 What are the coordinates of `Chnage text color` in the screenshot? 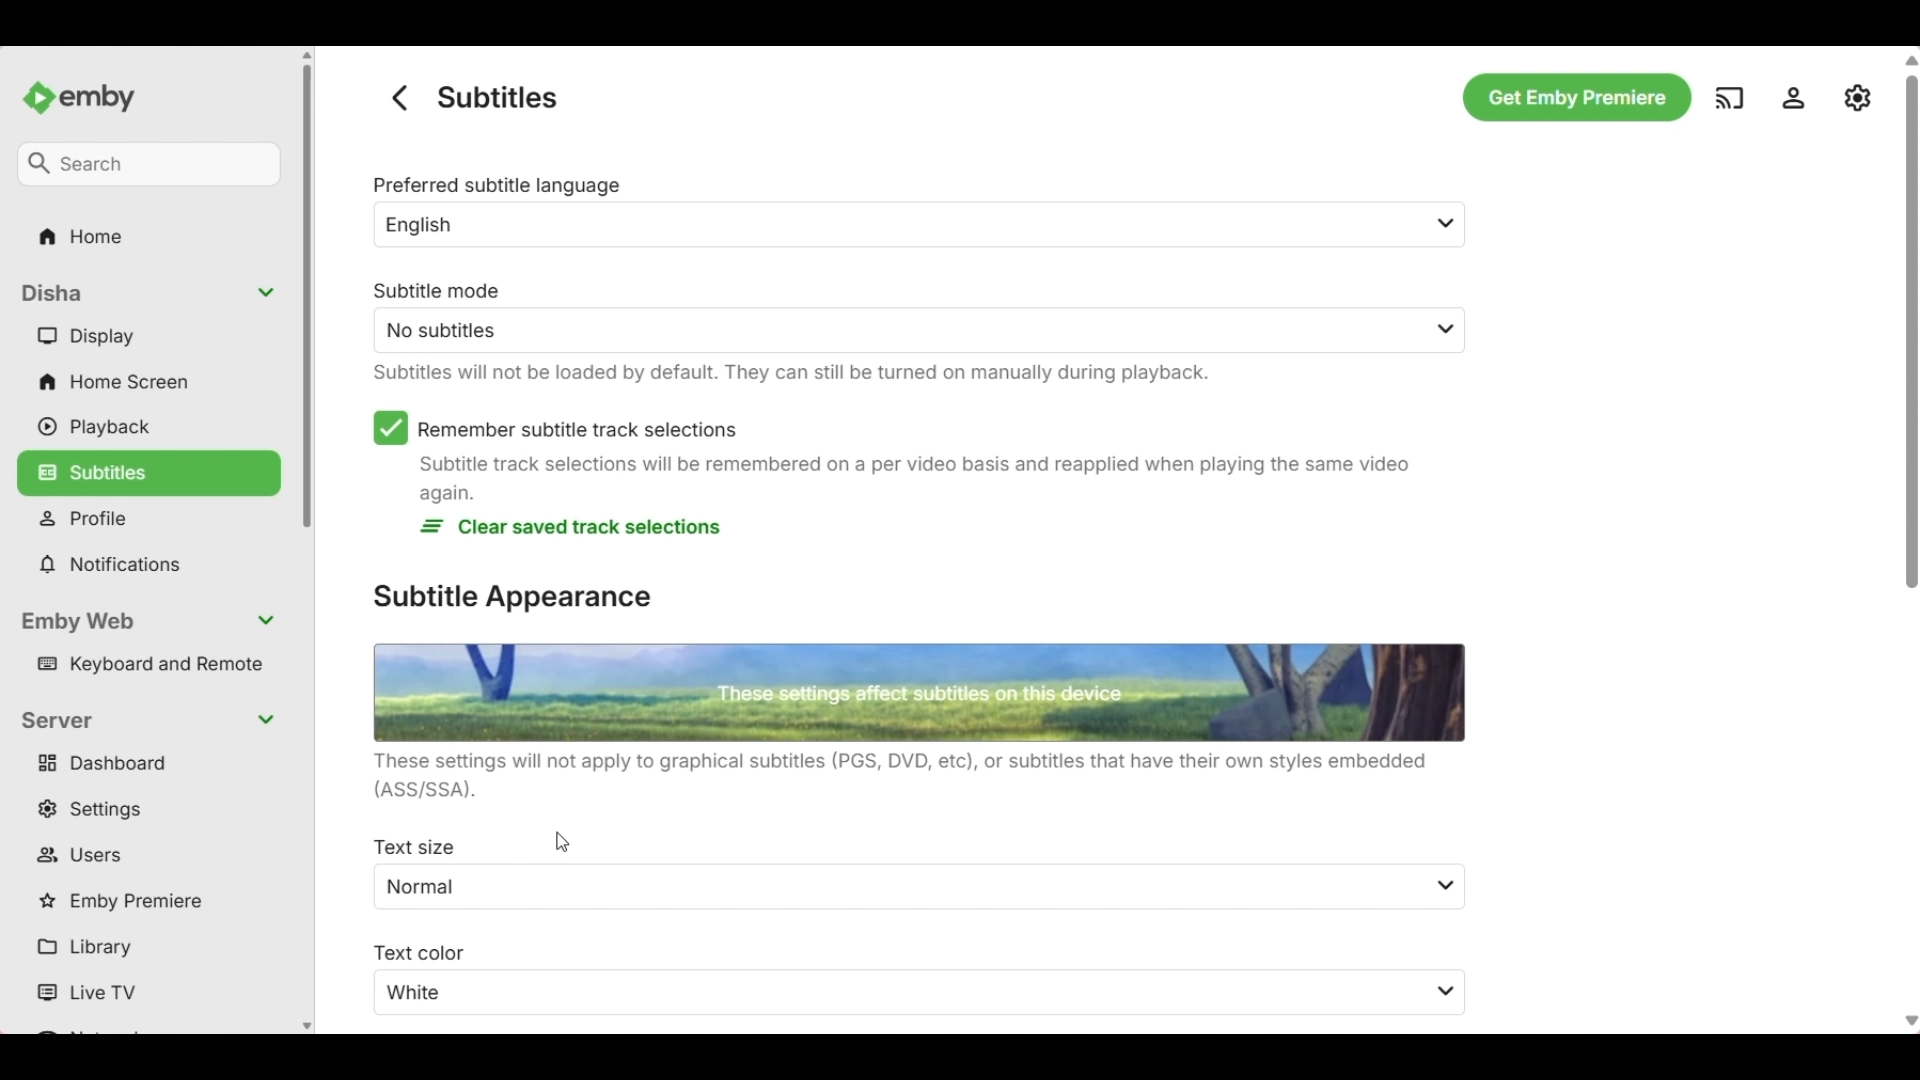 It's located at (897, 979).